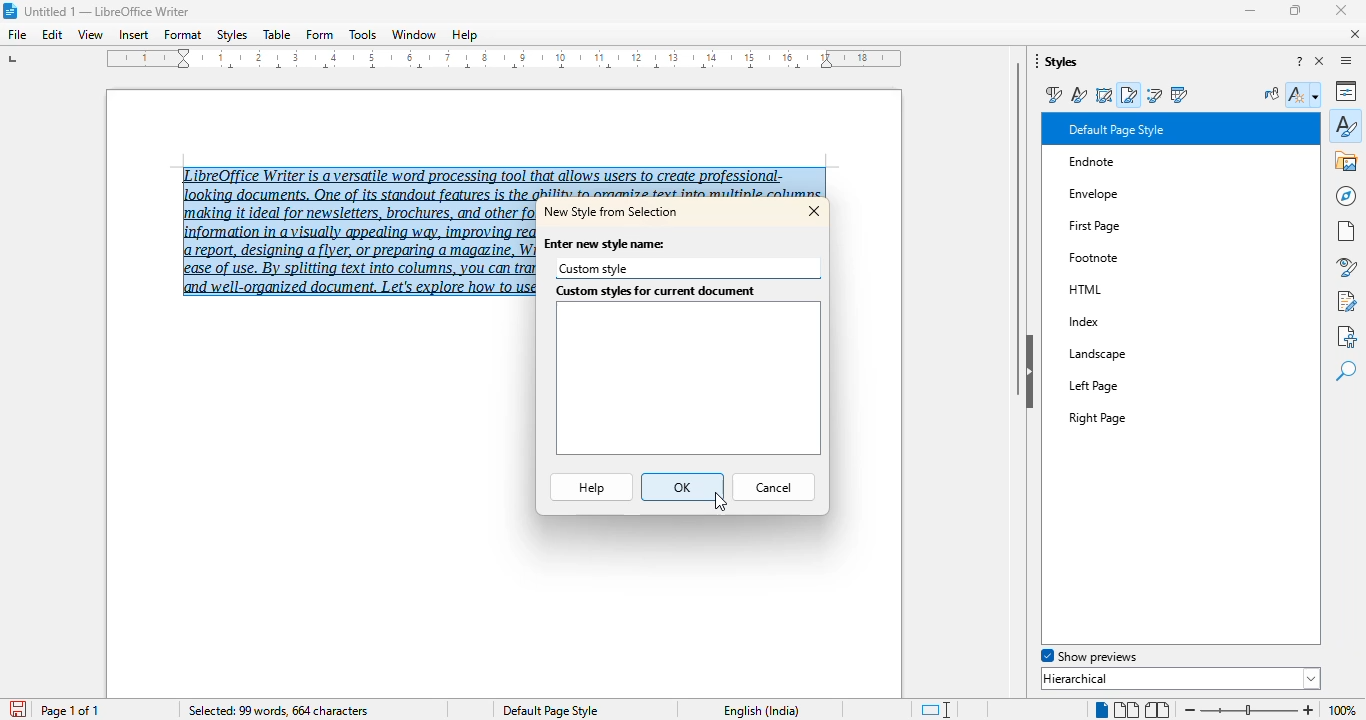 The height and width of the screenshot is (720, 1366). Describe the element at coordinates (53, 35) in the screenshot. I see `edit` at that location.